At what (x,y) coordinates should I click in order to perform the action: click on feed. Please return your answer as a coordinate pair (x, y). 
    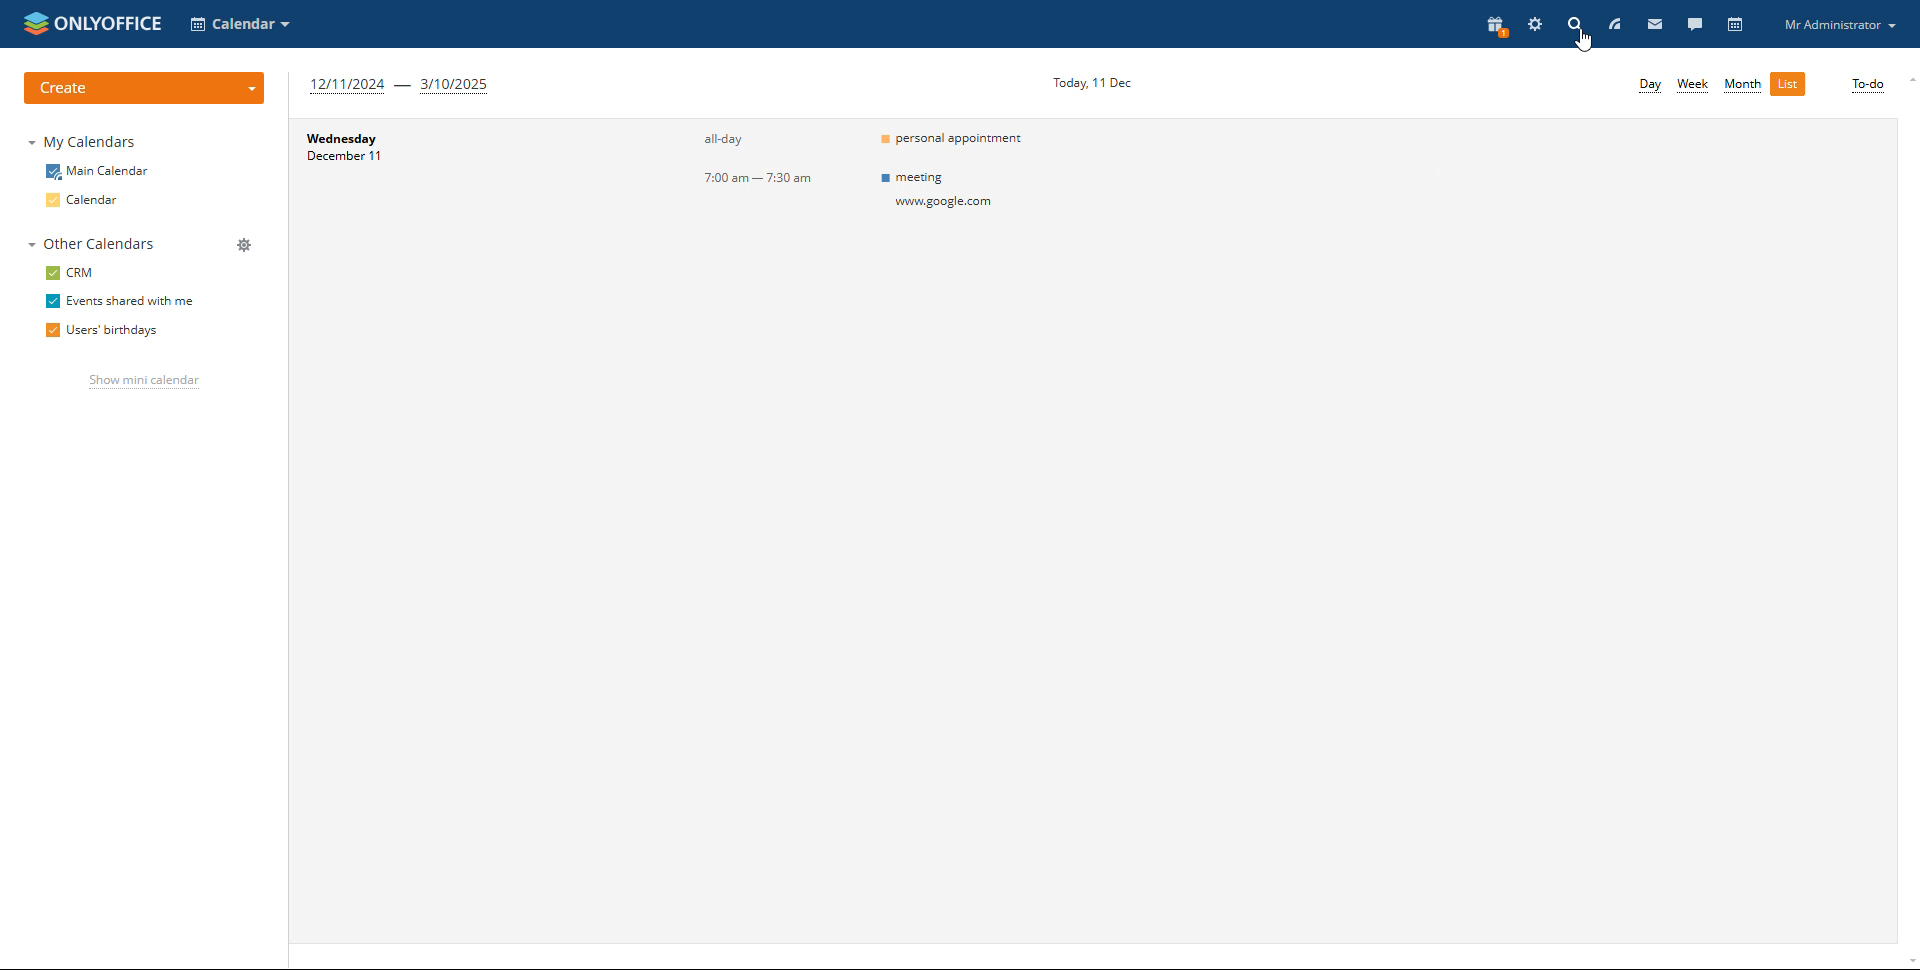
    Looking at the image, I should click on (1615, 25).